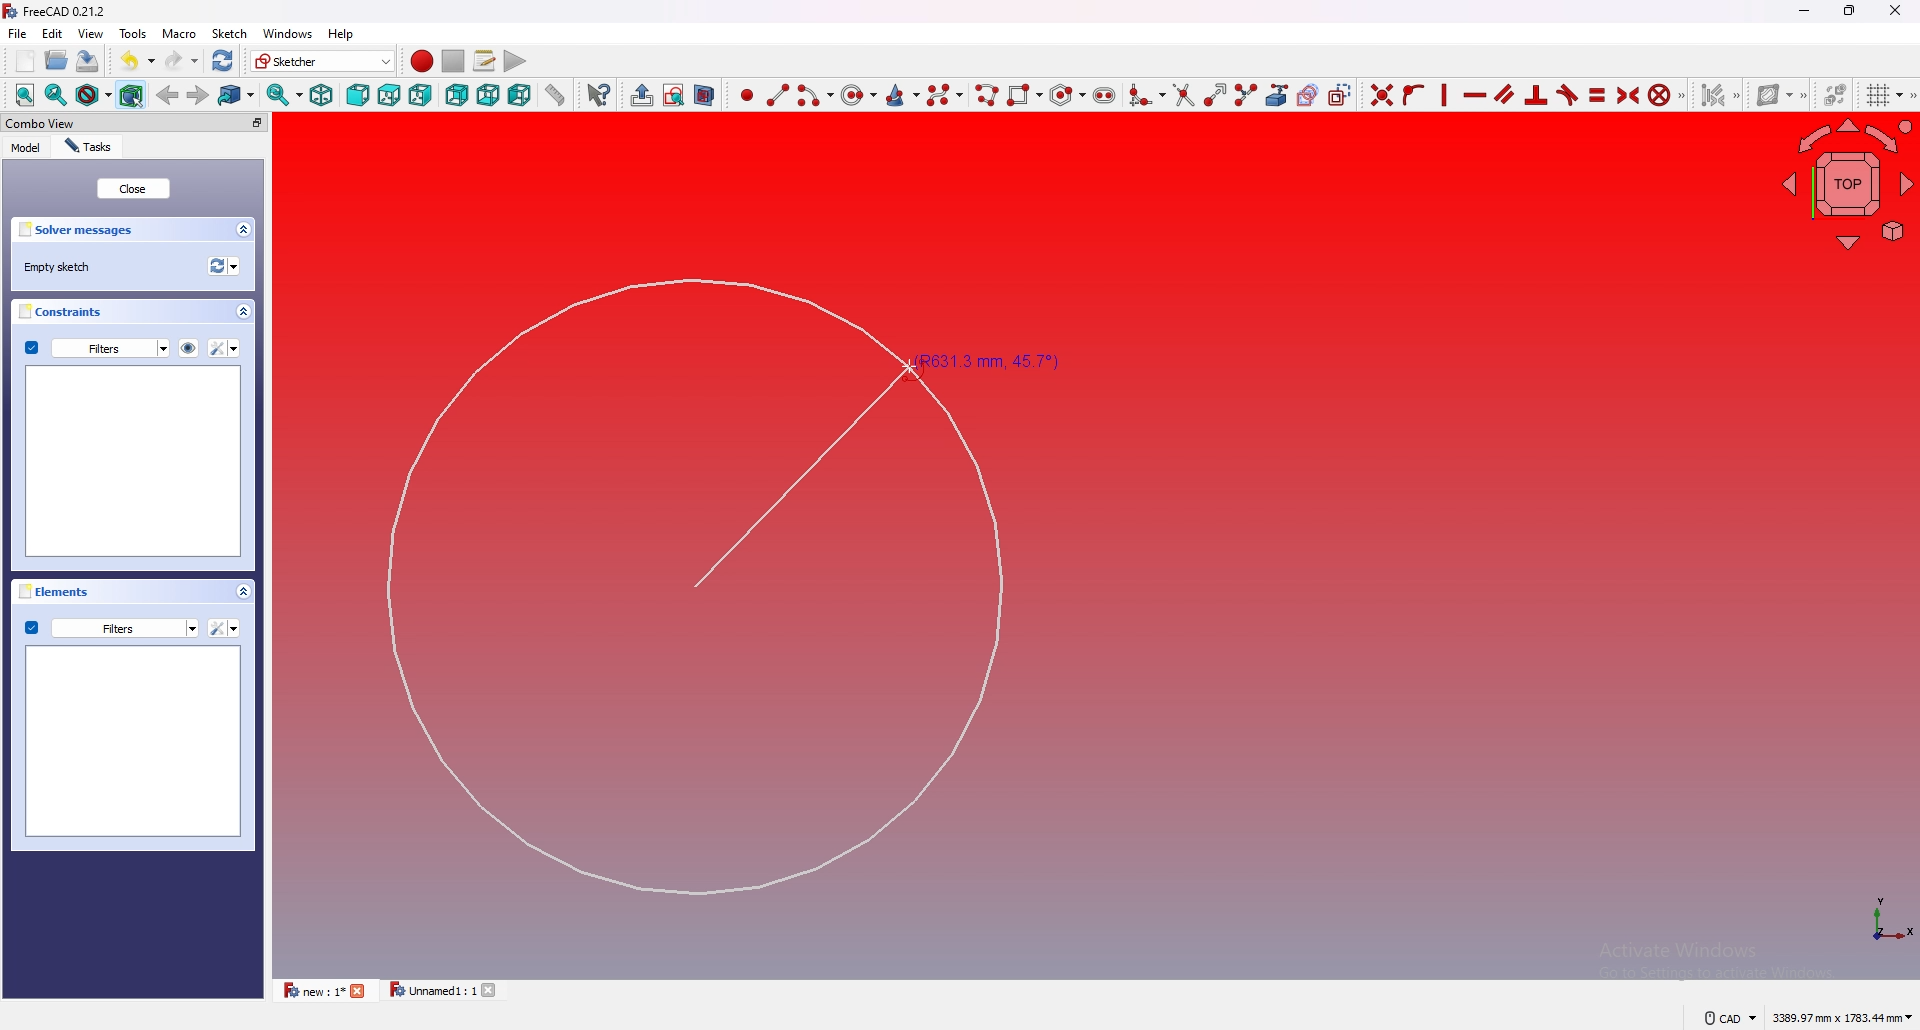  What do you see at coordinates (1309, 94) in the screenshot?
I see `create carbon copy` at bounding box center [1309, 94].